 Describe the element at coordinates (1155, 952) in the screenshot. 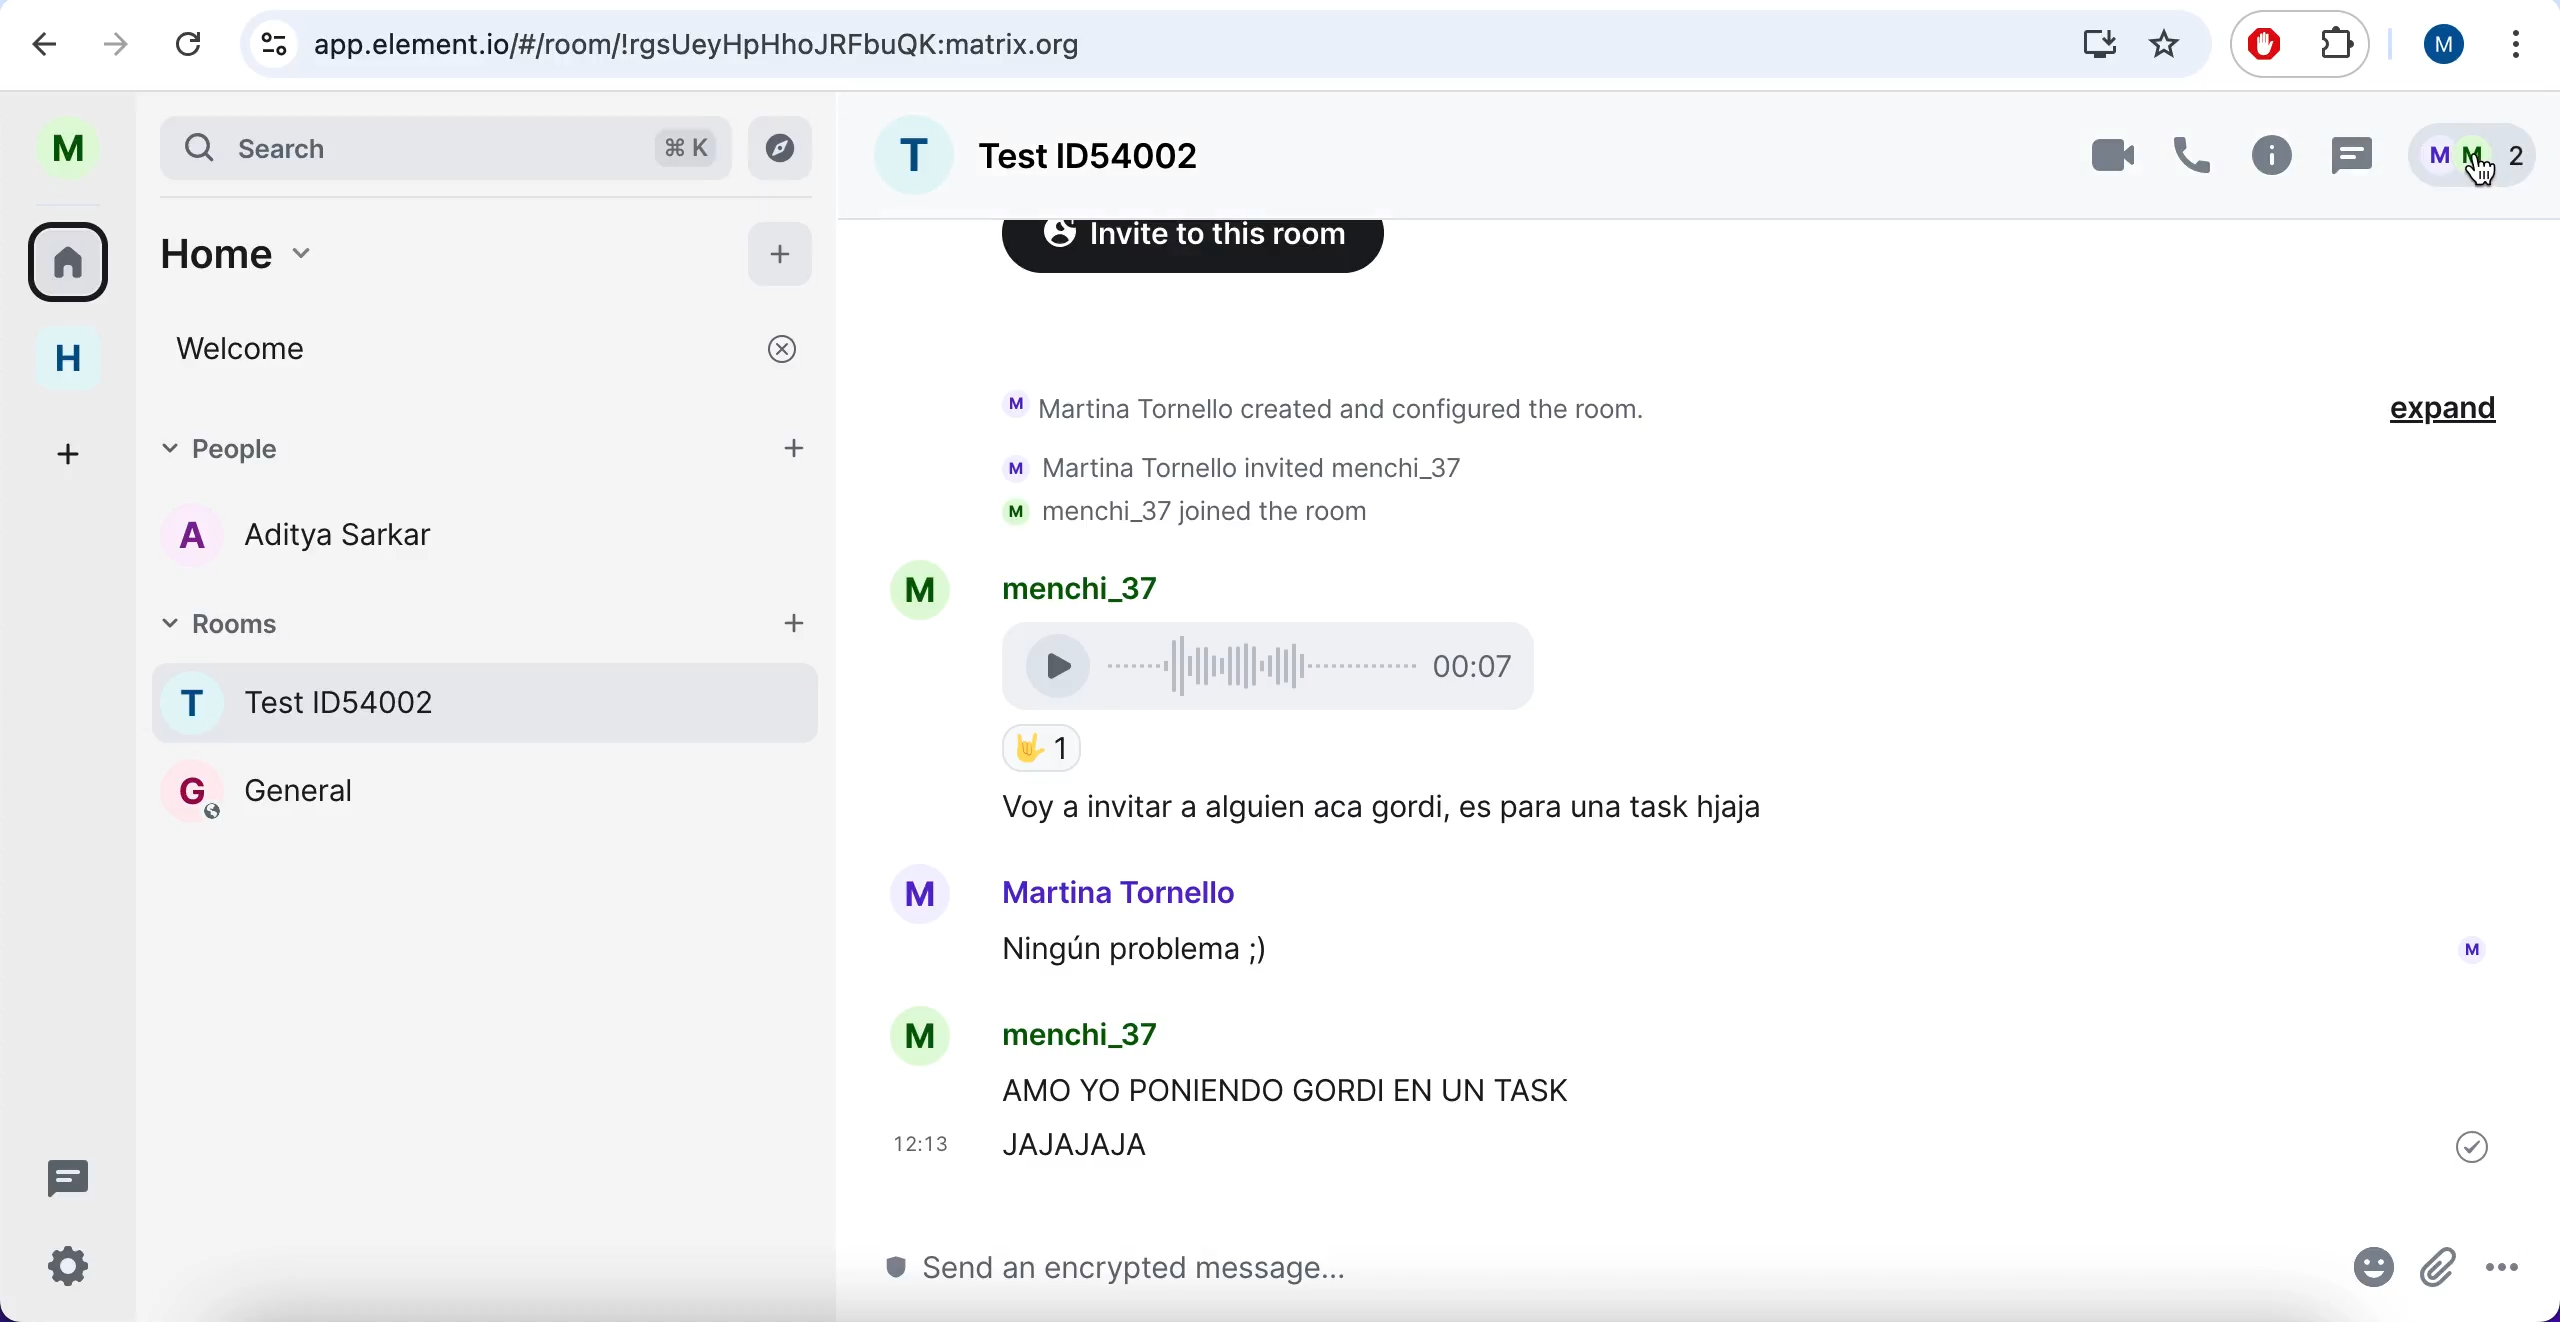

I see `Ningun problema ;)` at that location.